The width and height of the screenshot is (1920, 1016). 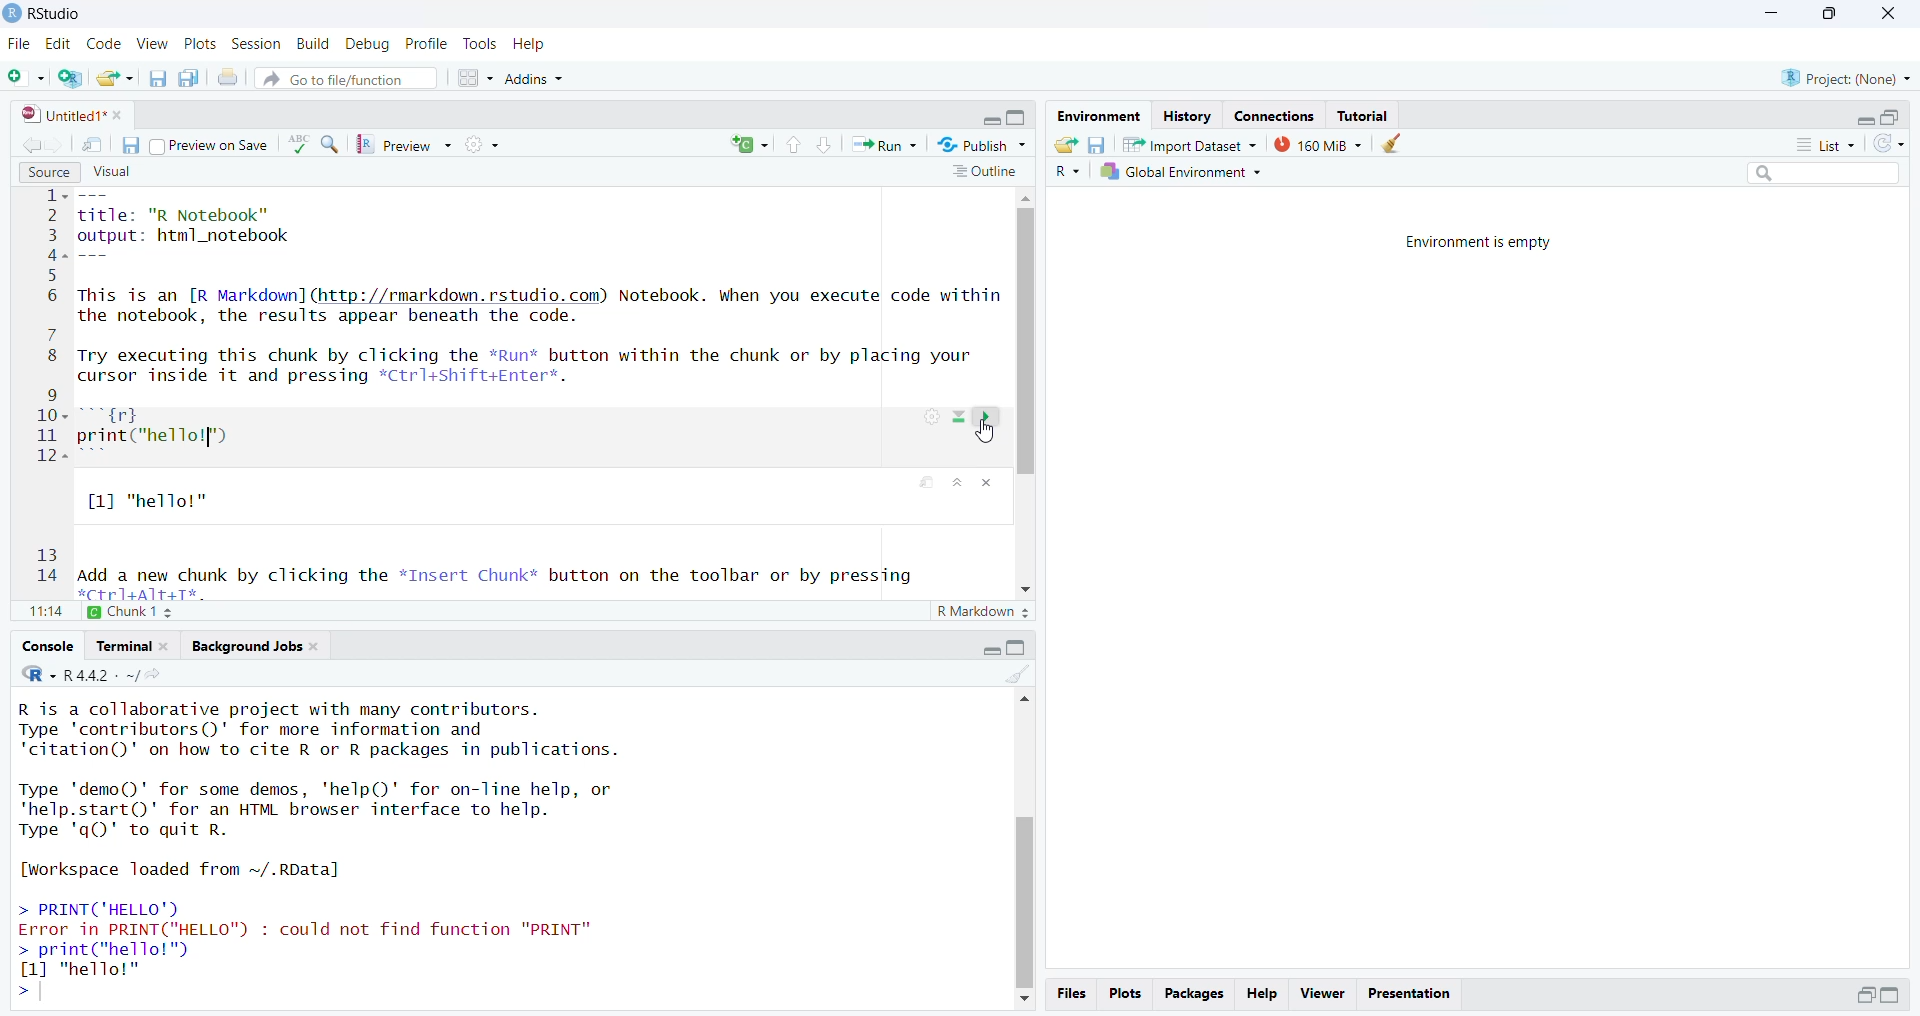 I want to click on create a project, so click(x=73, y=78).